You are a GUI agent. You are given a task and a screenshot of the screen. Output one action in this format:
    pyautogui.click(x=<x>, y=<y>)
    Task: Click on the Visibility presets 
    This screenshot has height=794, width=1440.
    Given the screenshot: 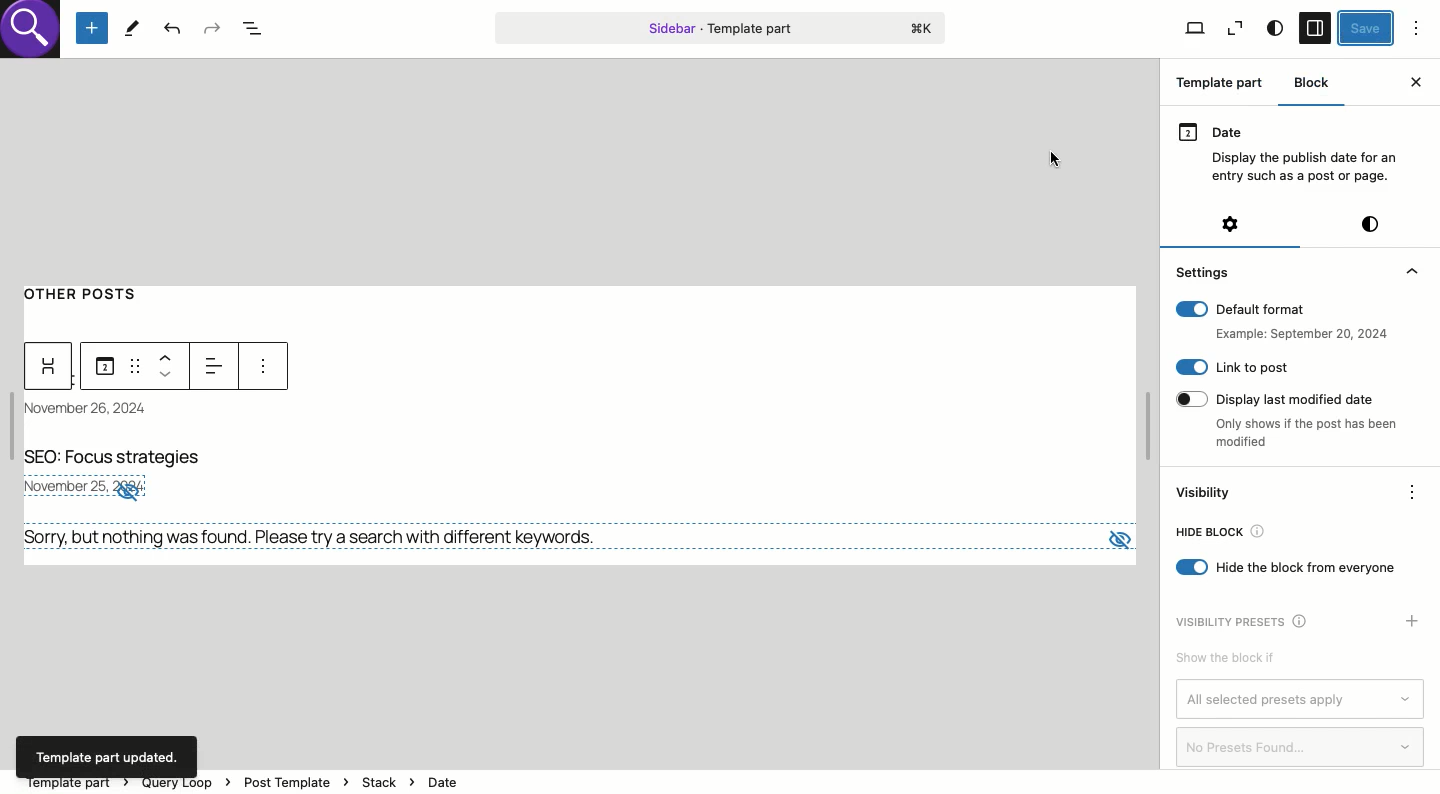 What is the action you would take?
    pyautogui.click(x=1248, y=620)
    